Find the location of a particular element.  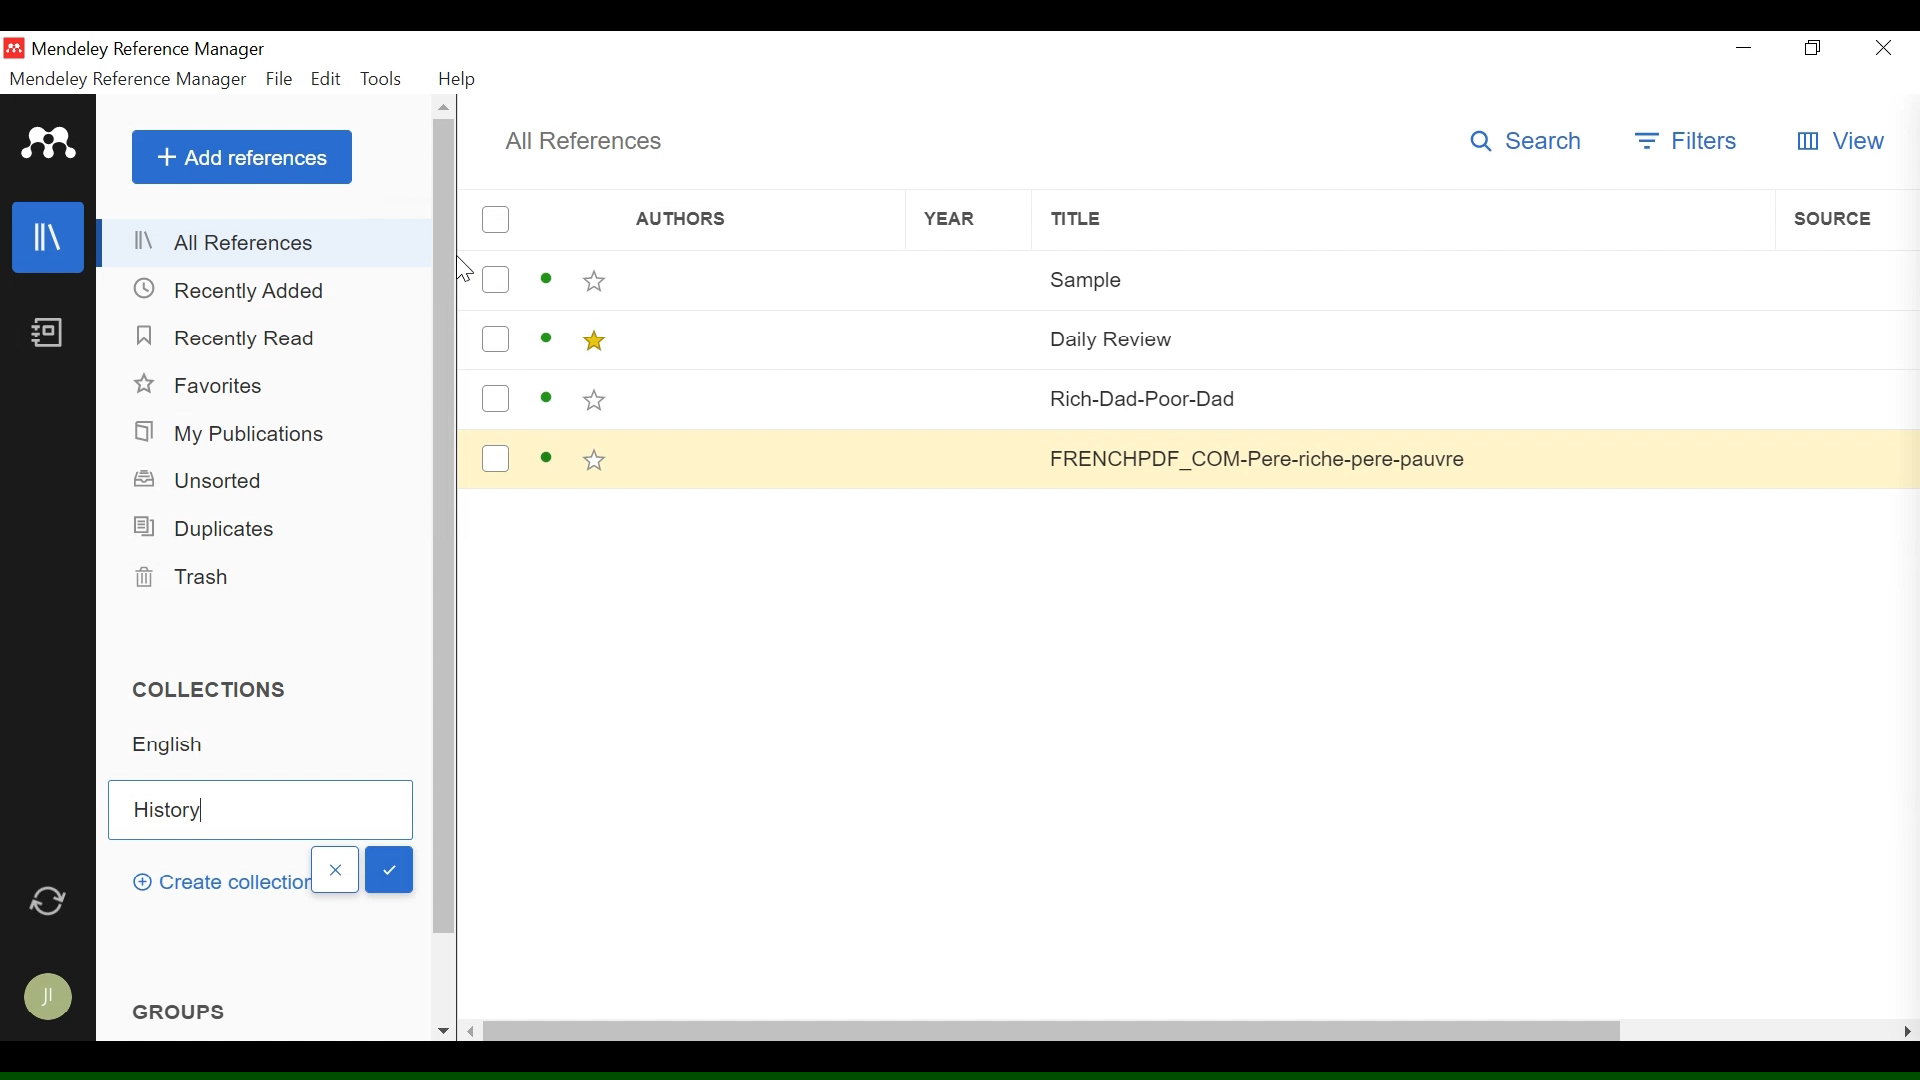

Source is located at coordinates (1846, 278).